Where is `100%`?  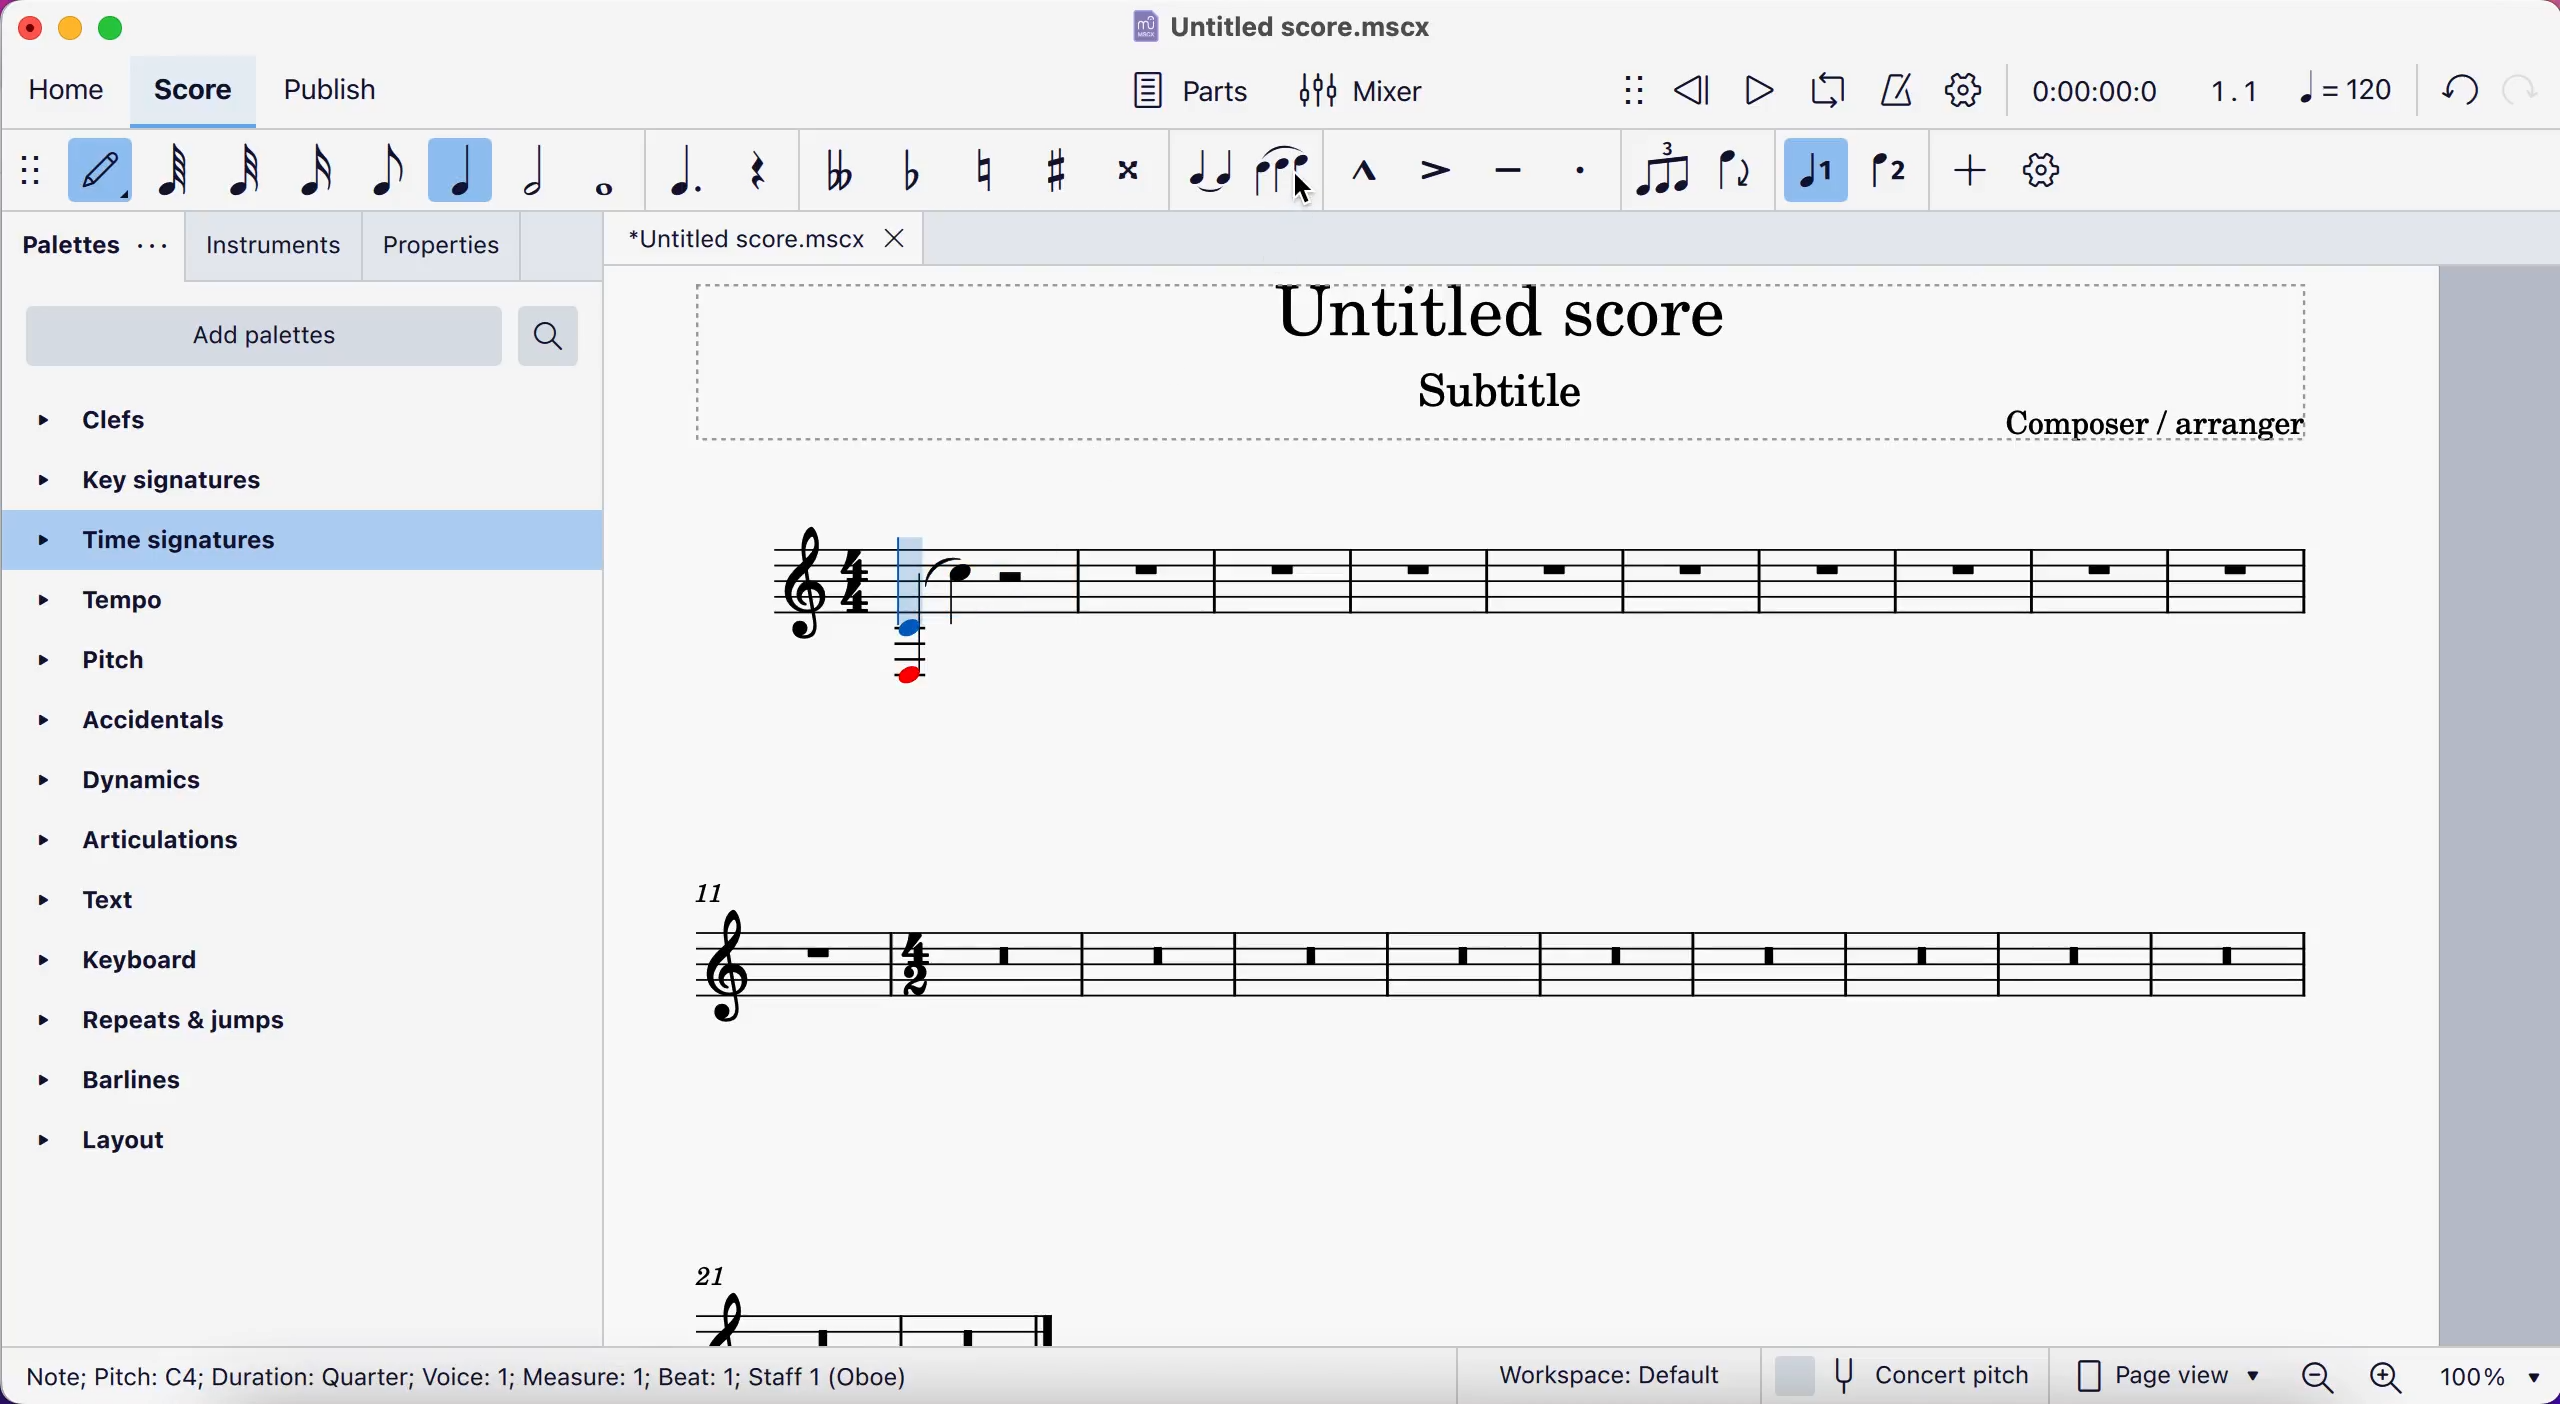 100% is located at coordinates (2496, 1374).